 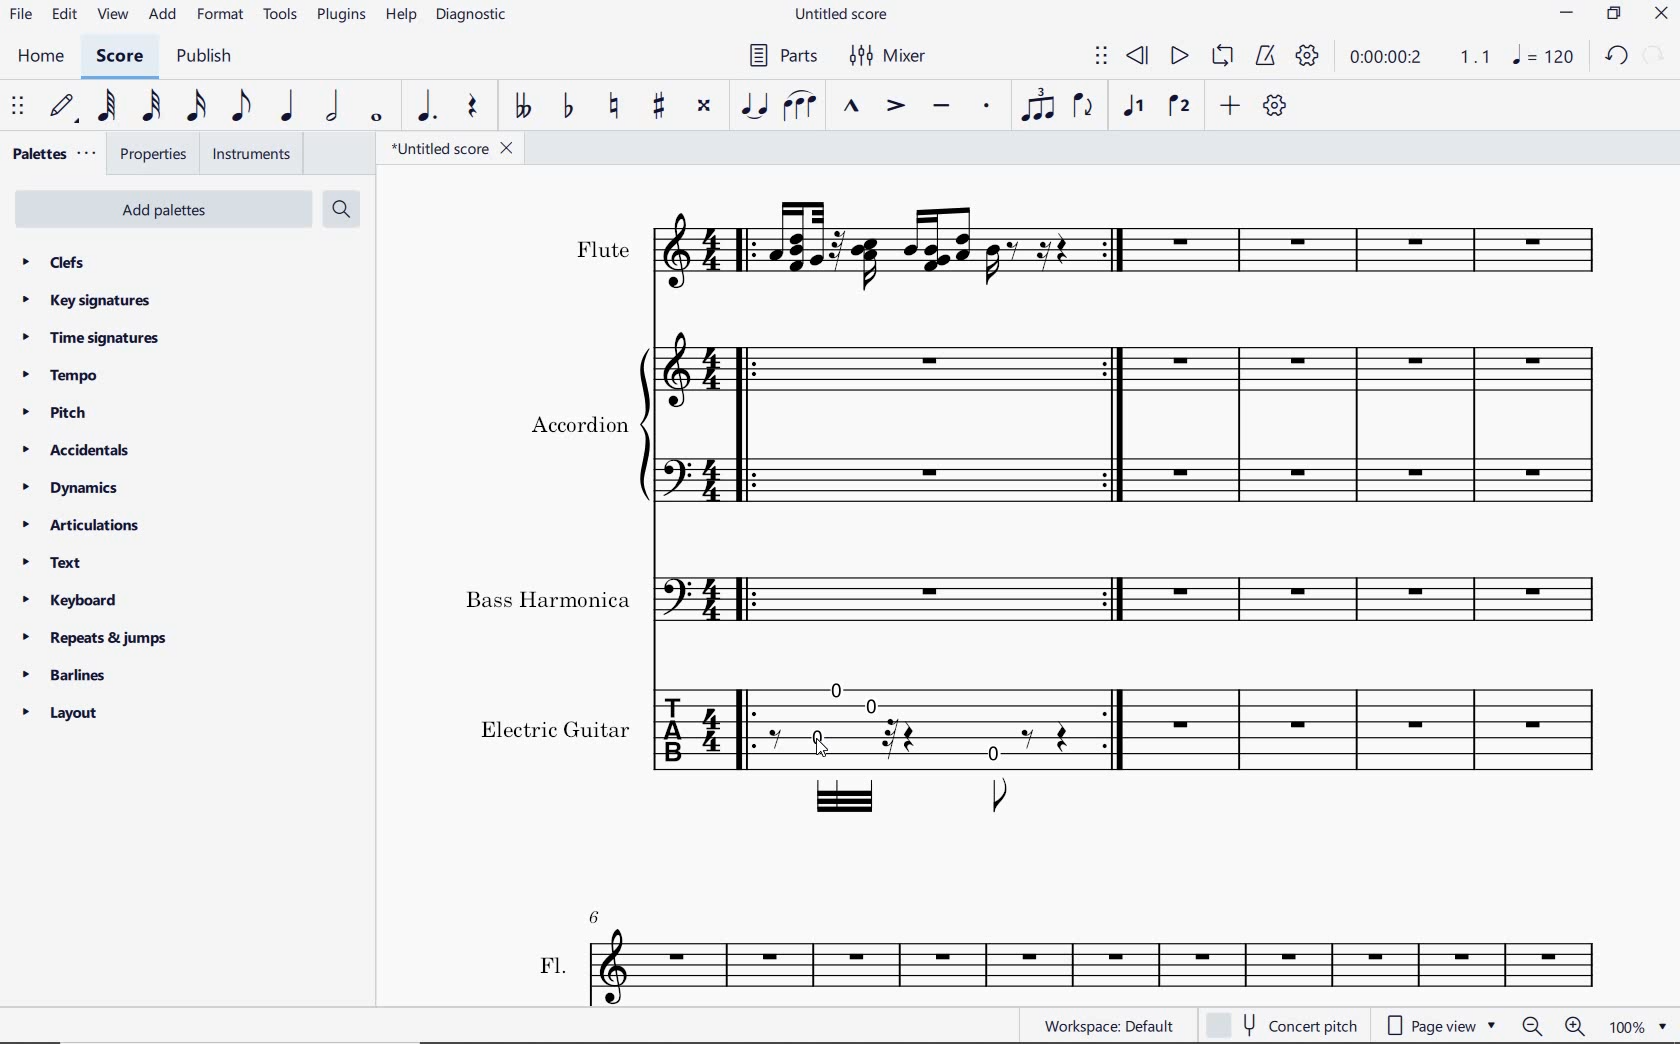 I want to click on key signatures, so click(x=88, y=302).